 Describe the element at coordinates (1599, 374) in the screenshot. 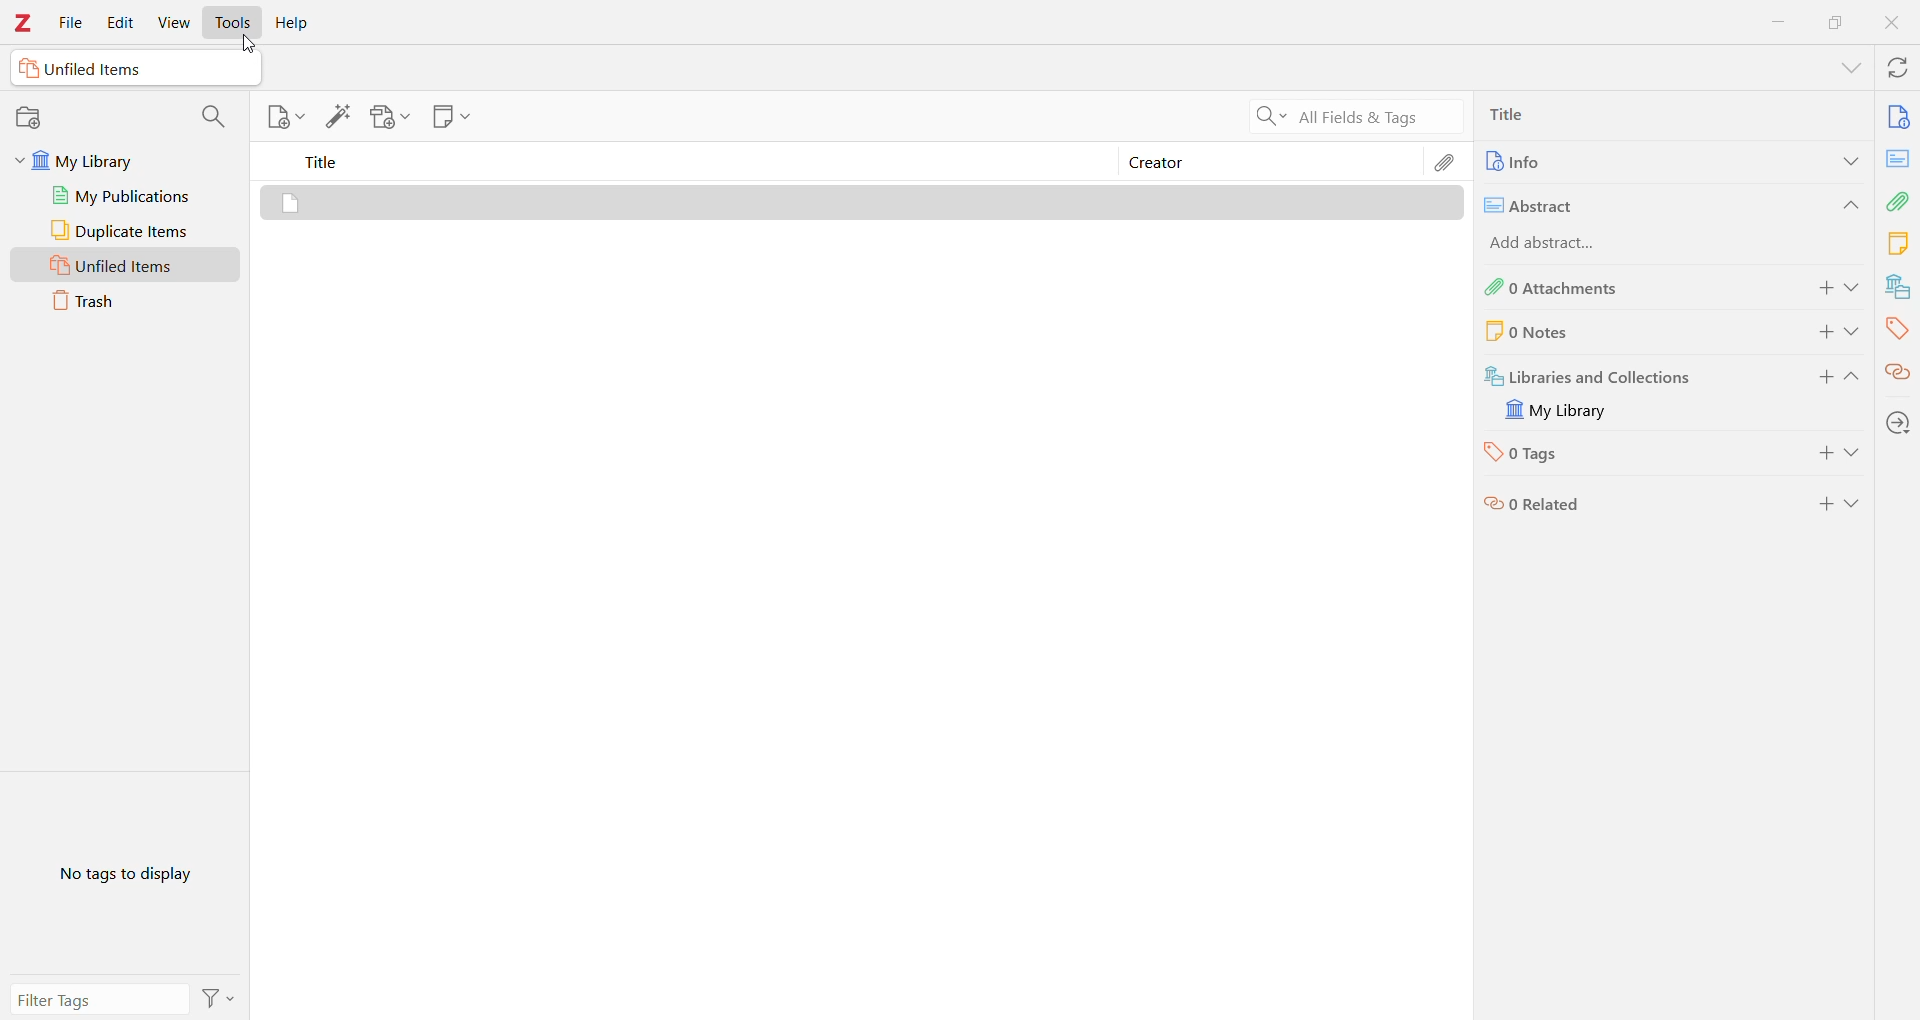

I see `Libraries and Collections` at that location.